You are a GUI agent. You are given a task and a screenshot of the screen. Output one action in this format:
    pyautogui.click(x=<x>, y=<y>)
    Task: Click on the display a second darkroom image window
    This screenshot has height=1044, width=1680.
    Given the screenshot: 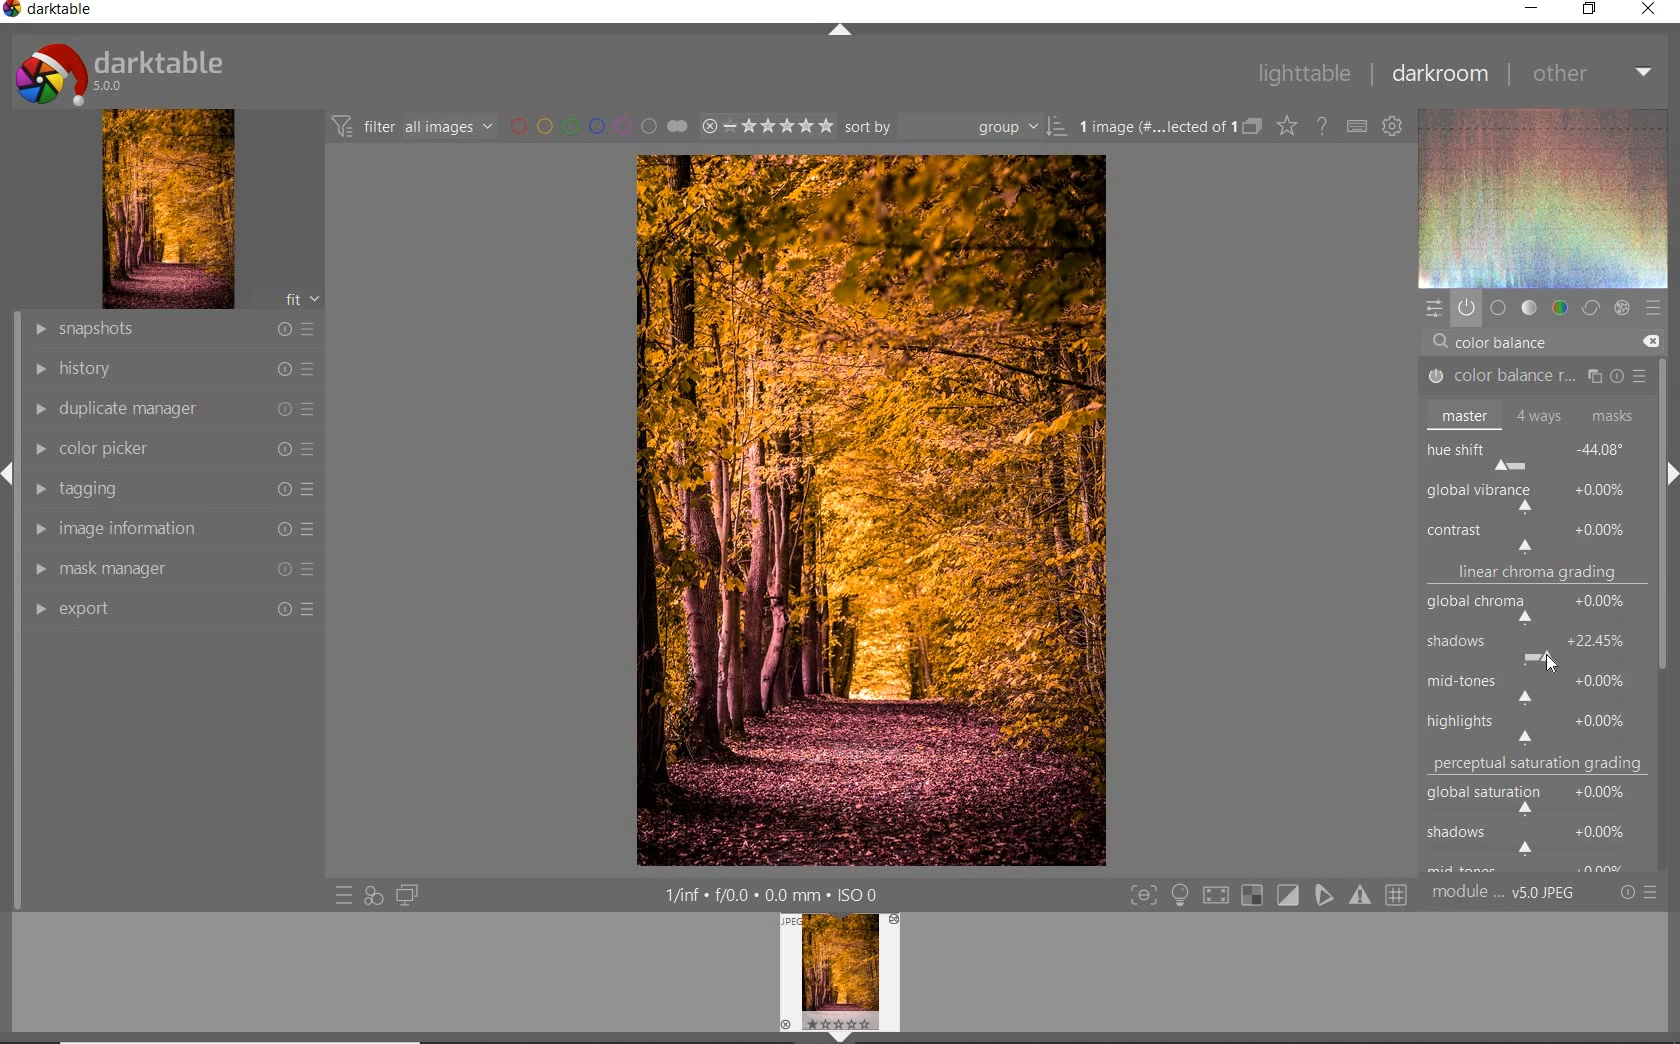 What is the action you would take?
    pyautogui.click(x=403, y=895)
    